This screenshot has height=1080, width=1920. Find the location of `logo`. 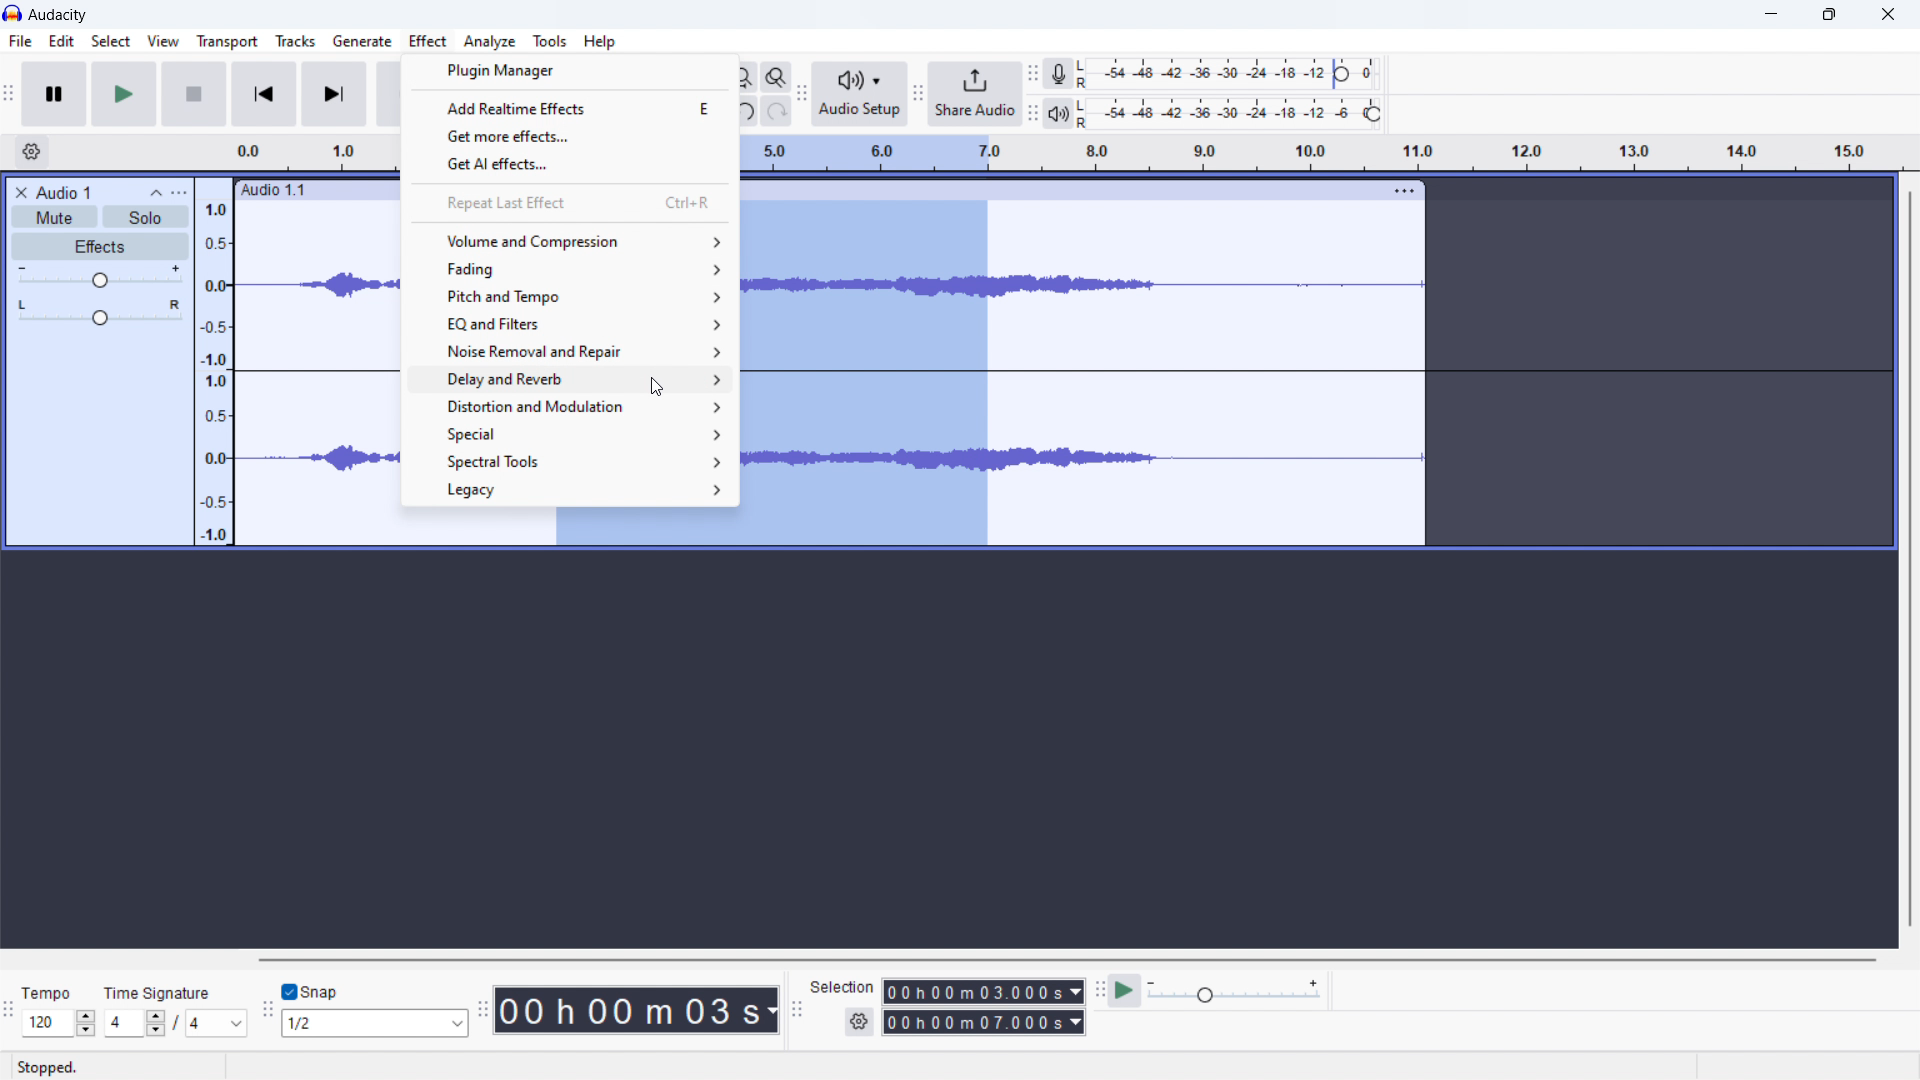

logo is located at coordinates (14, 13).